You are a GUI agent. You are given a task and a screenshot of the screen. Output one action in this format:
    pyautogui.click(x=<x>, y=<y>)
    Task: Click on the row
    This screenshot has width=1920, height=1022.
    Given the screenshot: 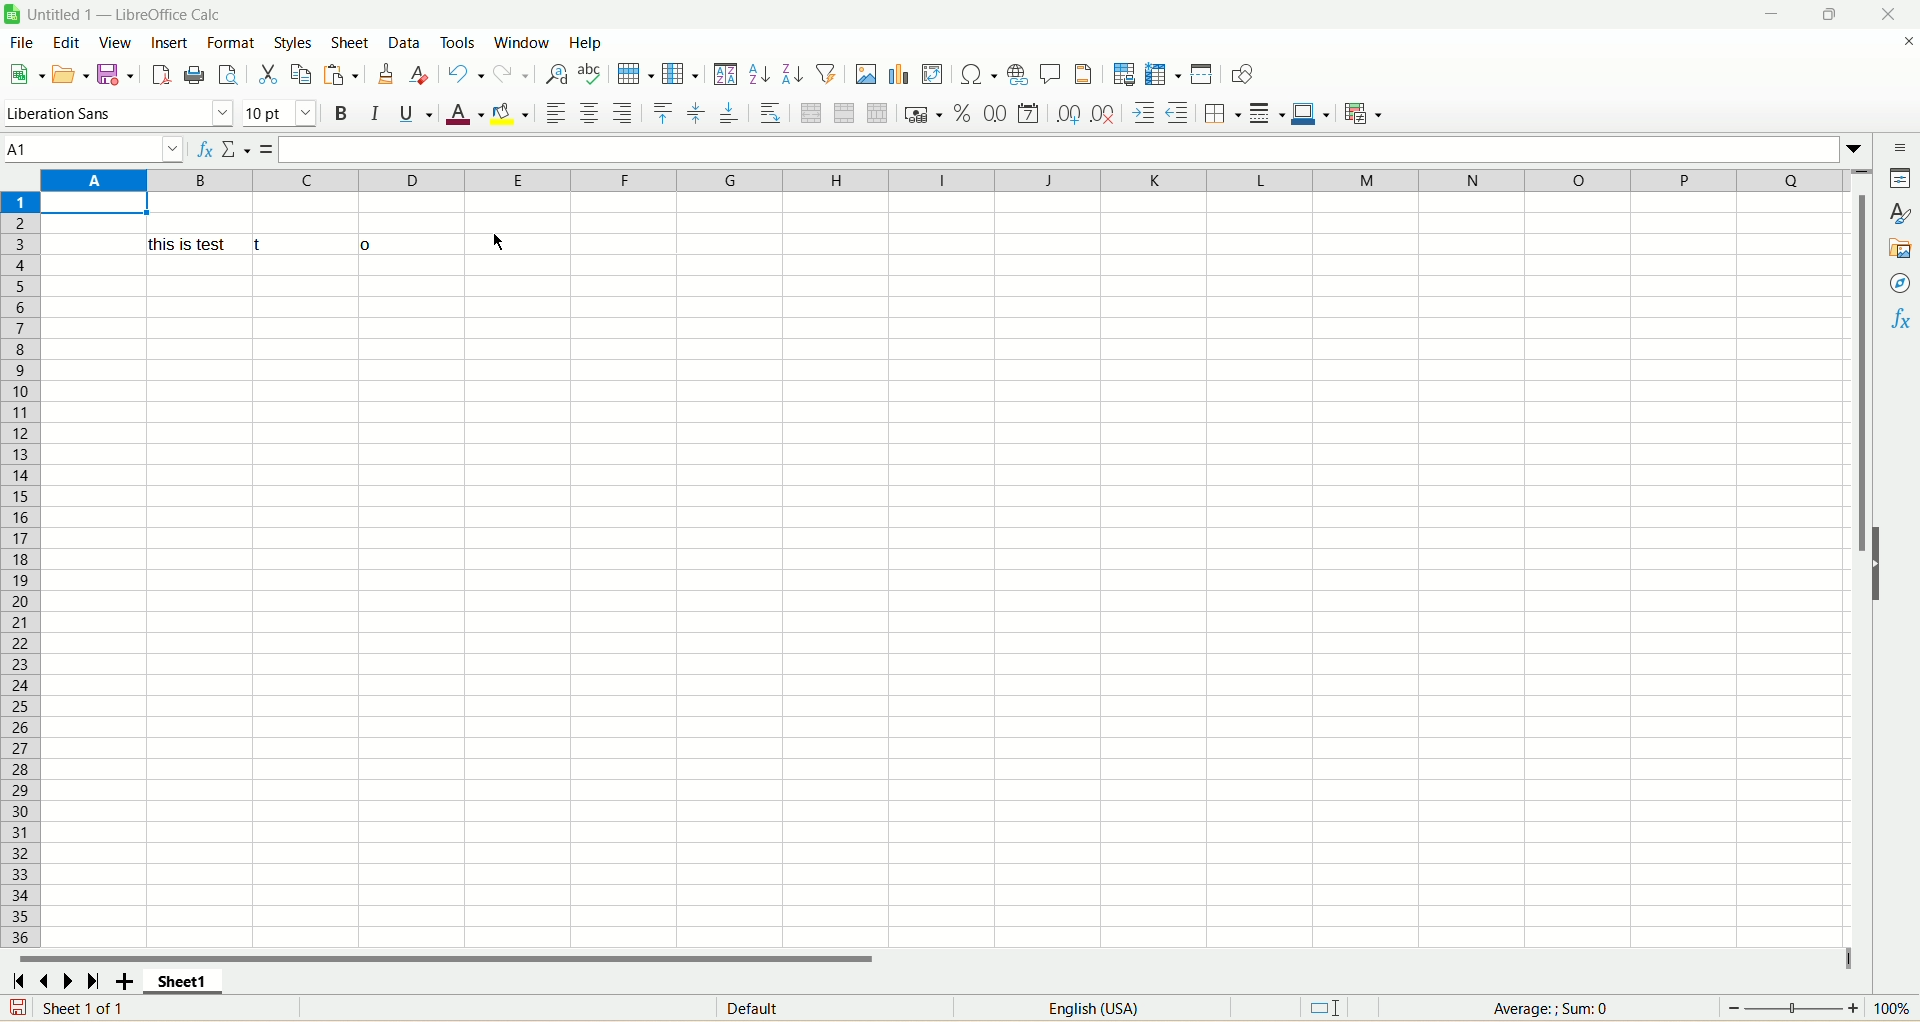 What is the action you would take?
    pyautogui.click(x=637, y=73)
    